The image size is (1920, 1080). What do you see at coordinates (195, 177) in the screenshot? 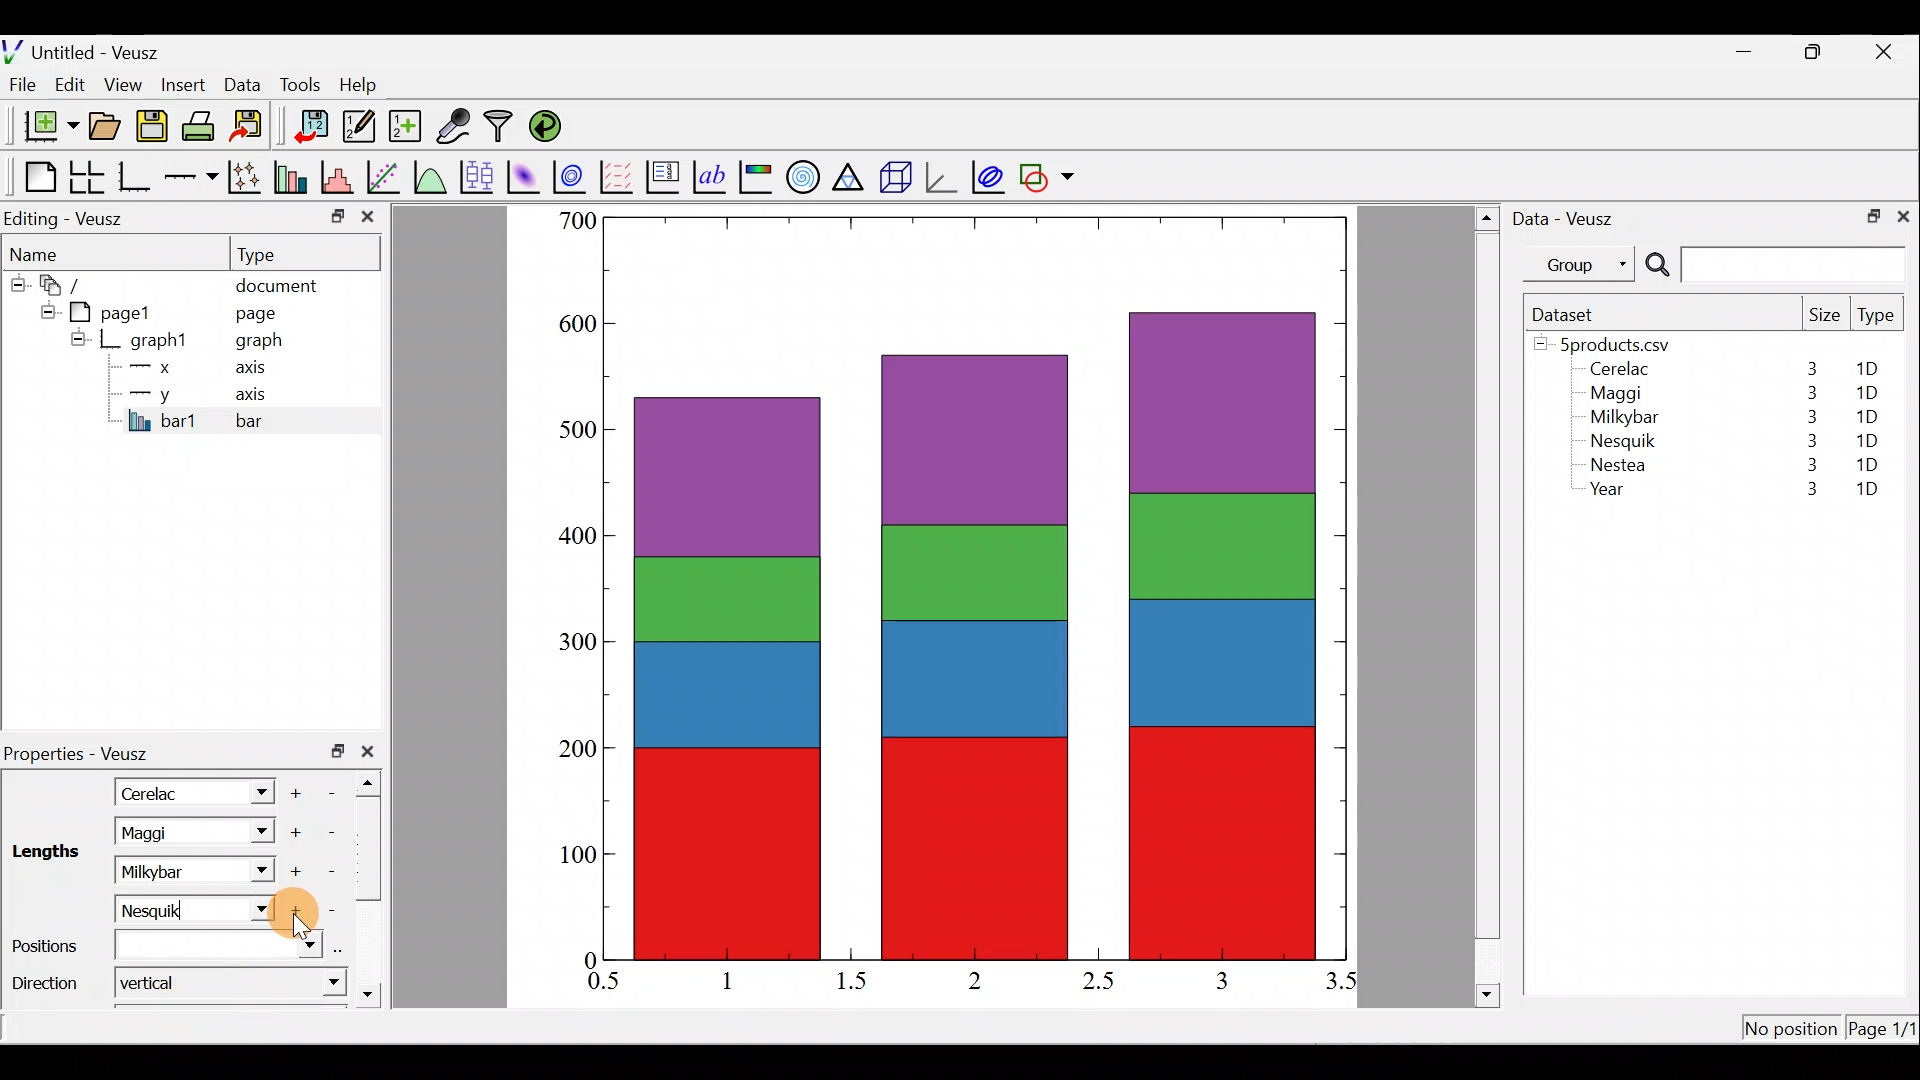
I see `Add an axis to the plot` at bounding box center [195, 177].